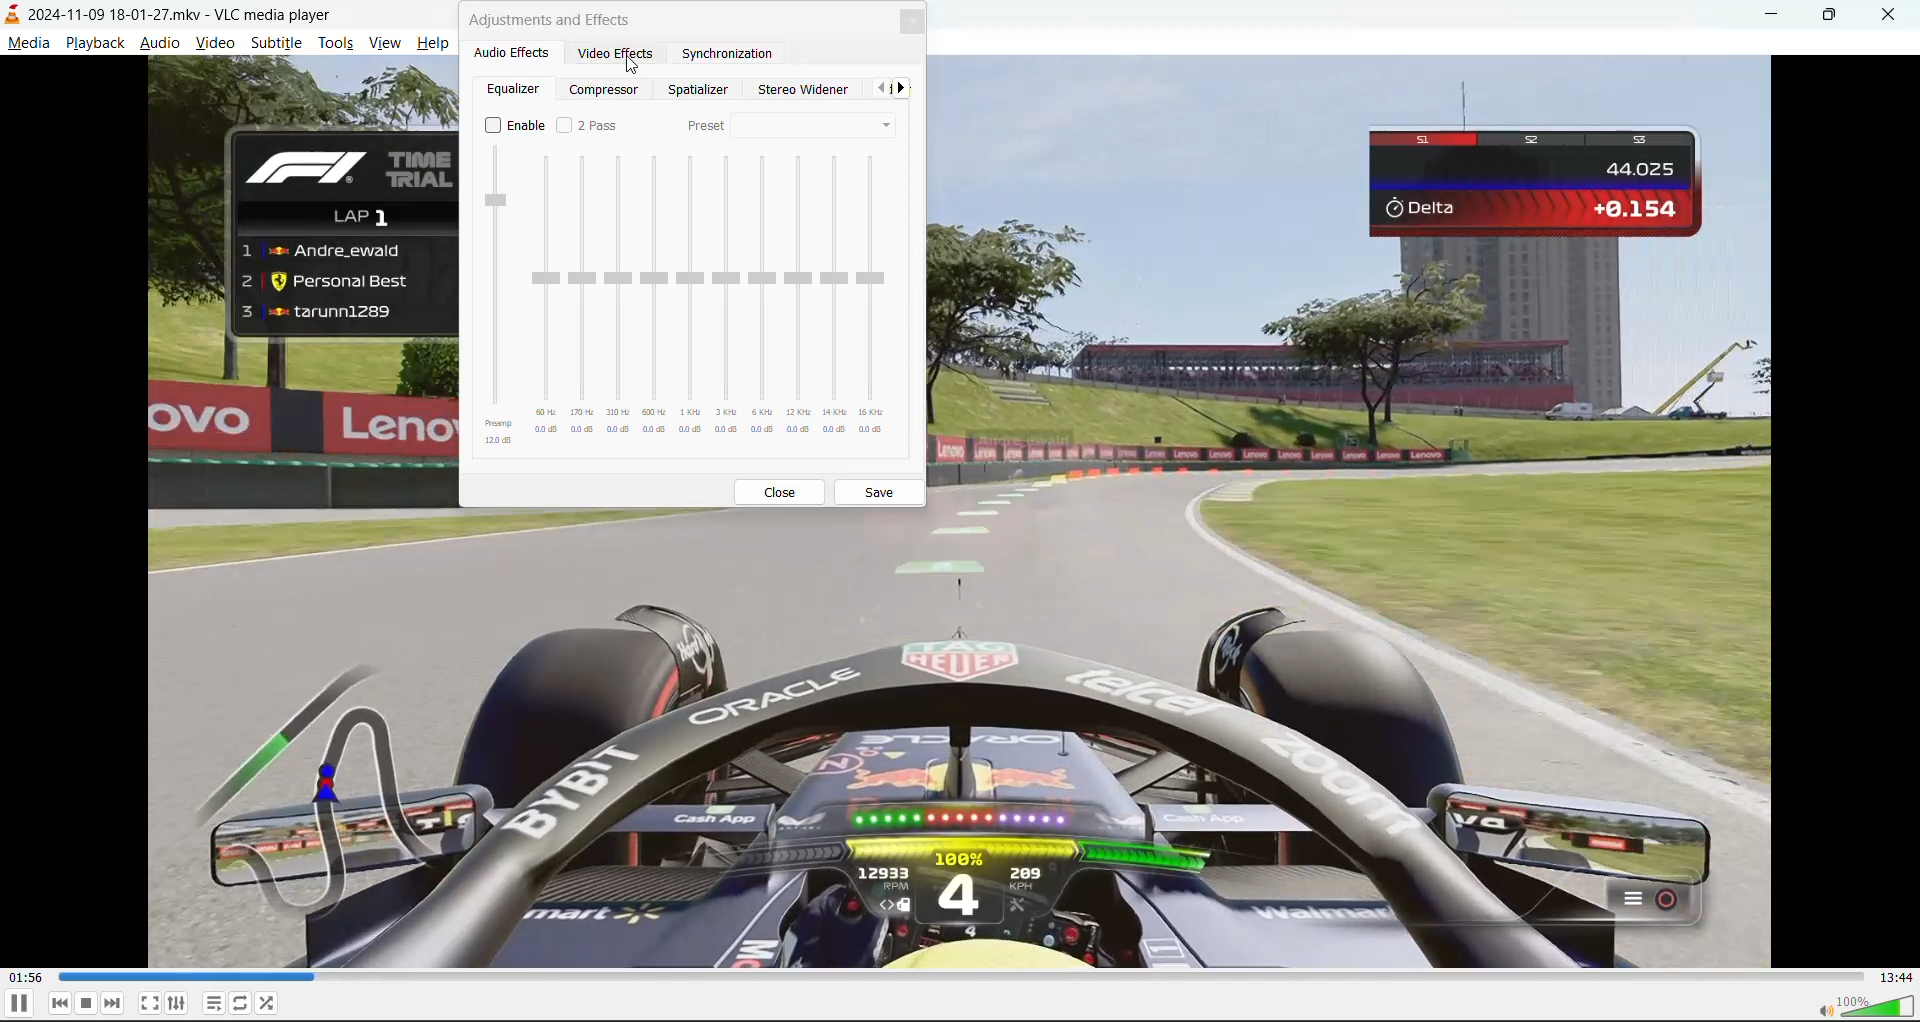  What do you see at coordinates (114, 1003) in the screenshot?
I see `next` at bounding box center [114, 1003].